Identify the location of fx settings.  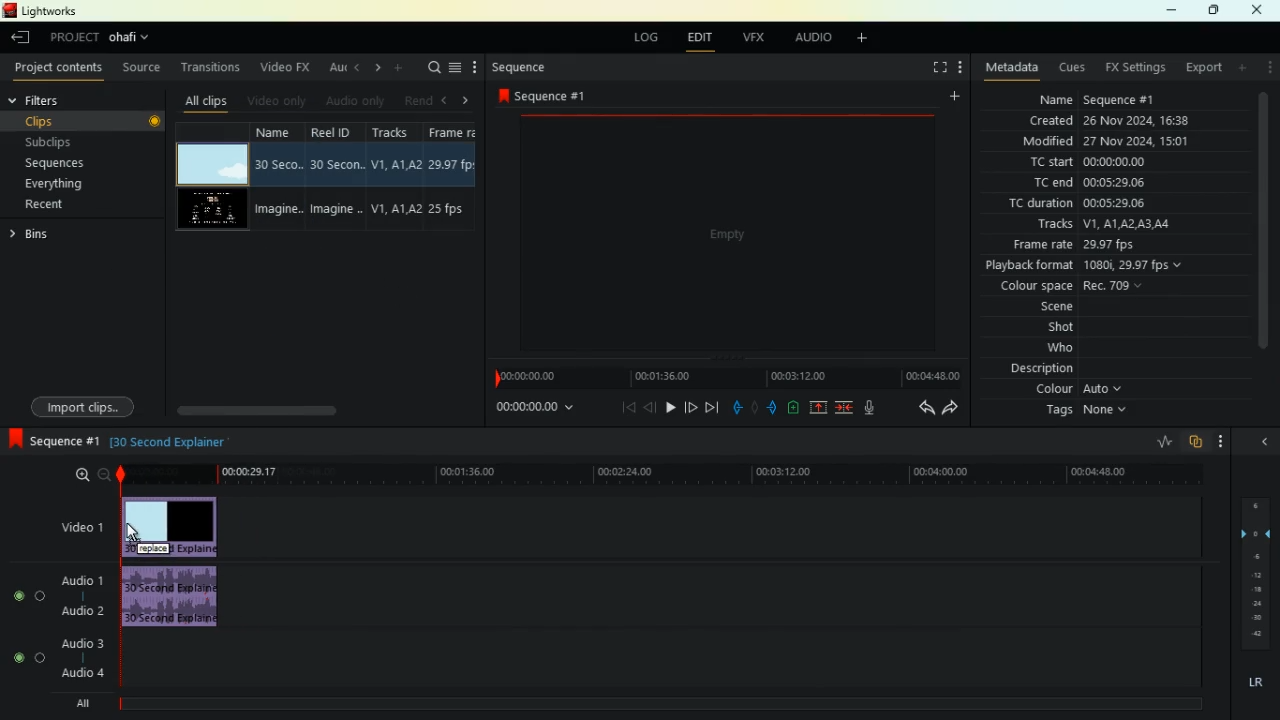
(1131, 68).